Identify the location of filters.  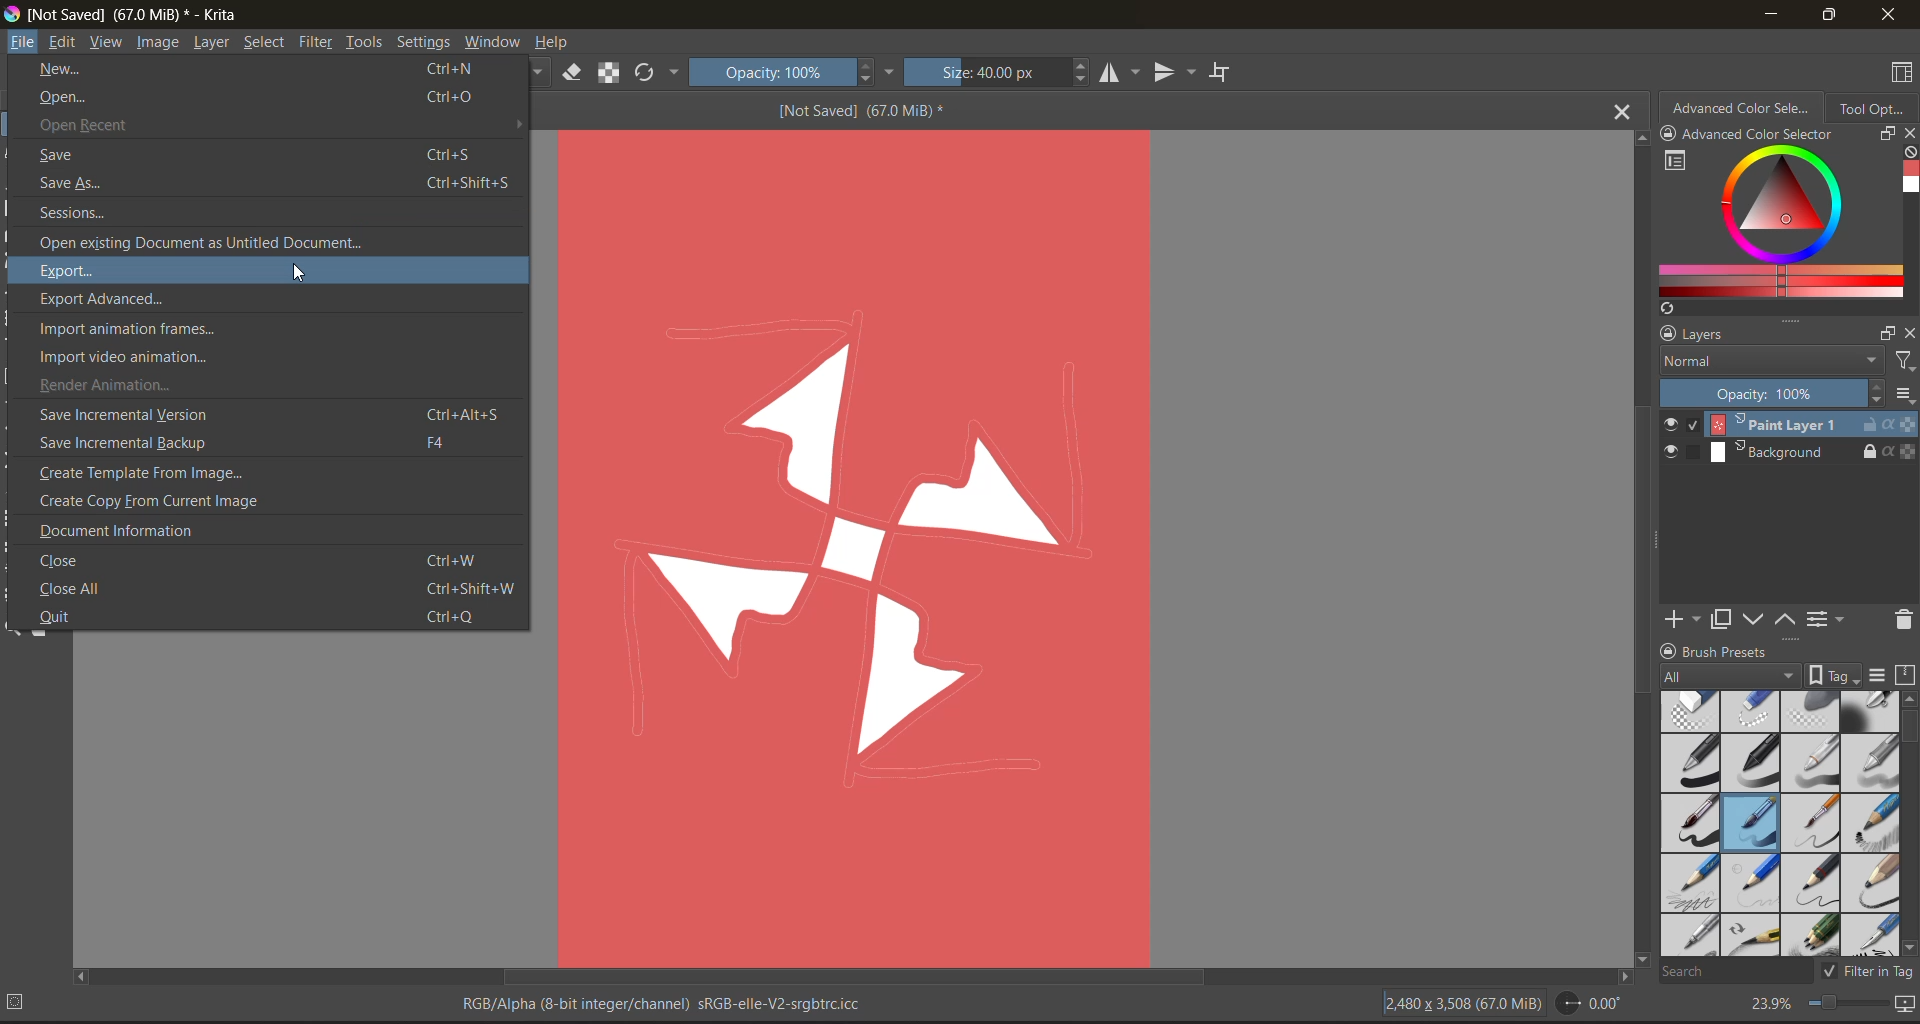
(1904, 364).